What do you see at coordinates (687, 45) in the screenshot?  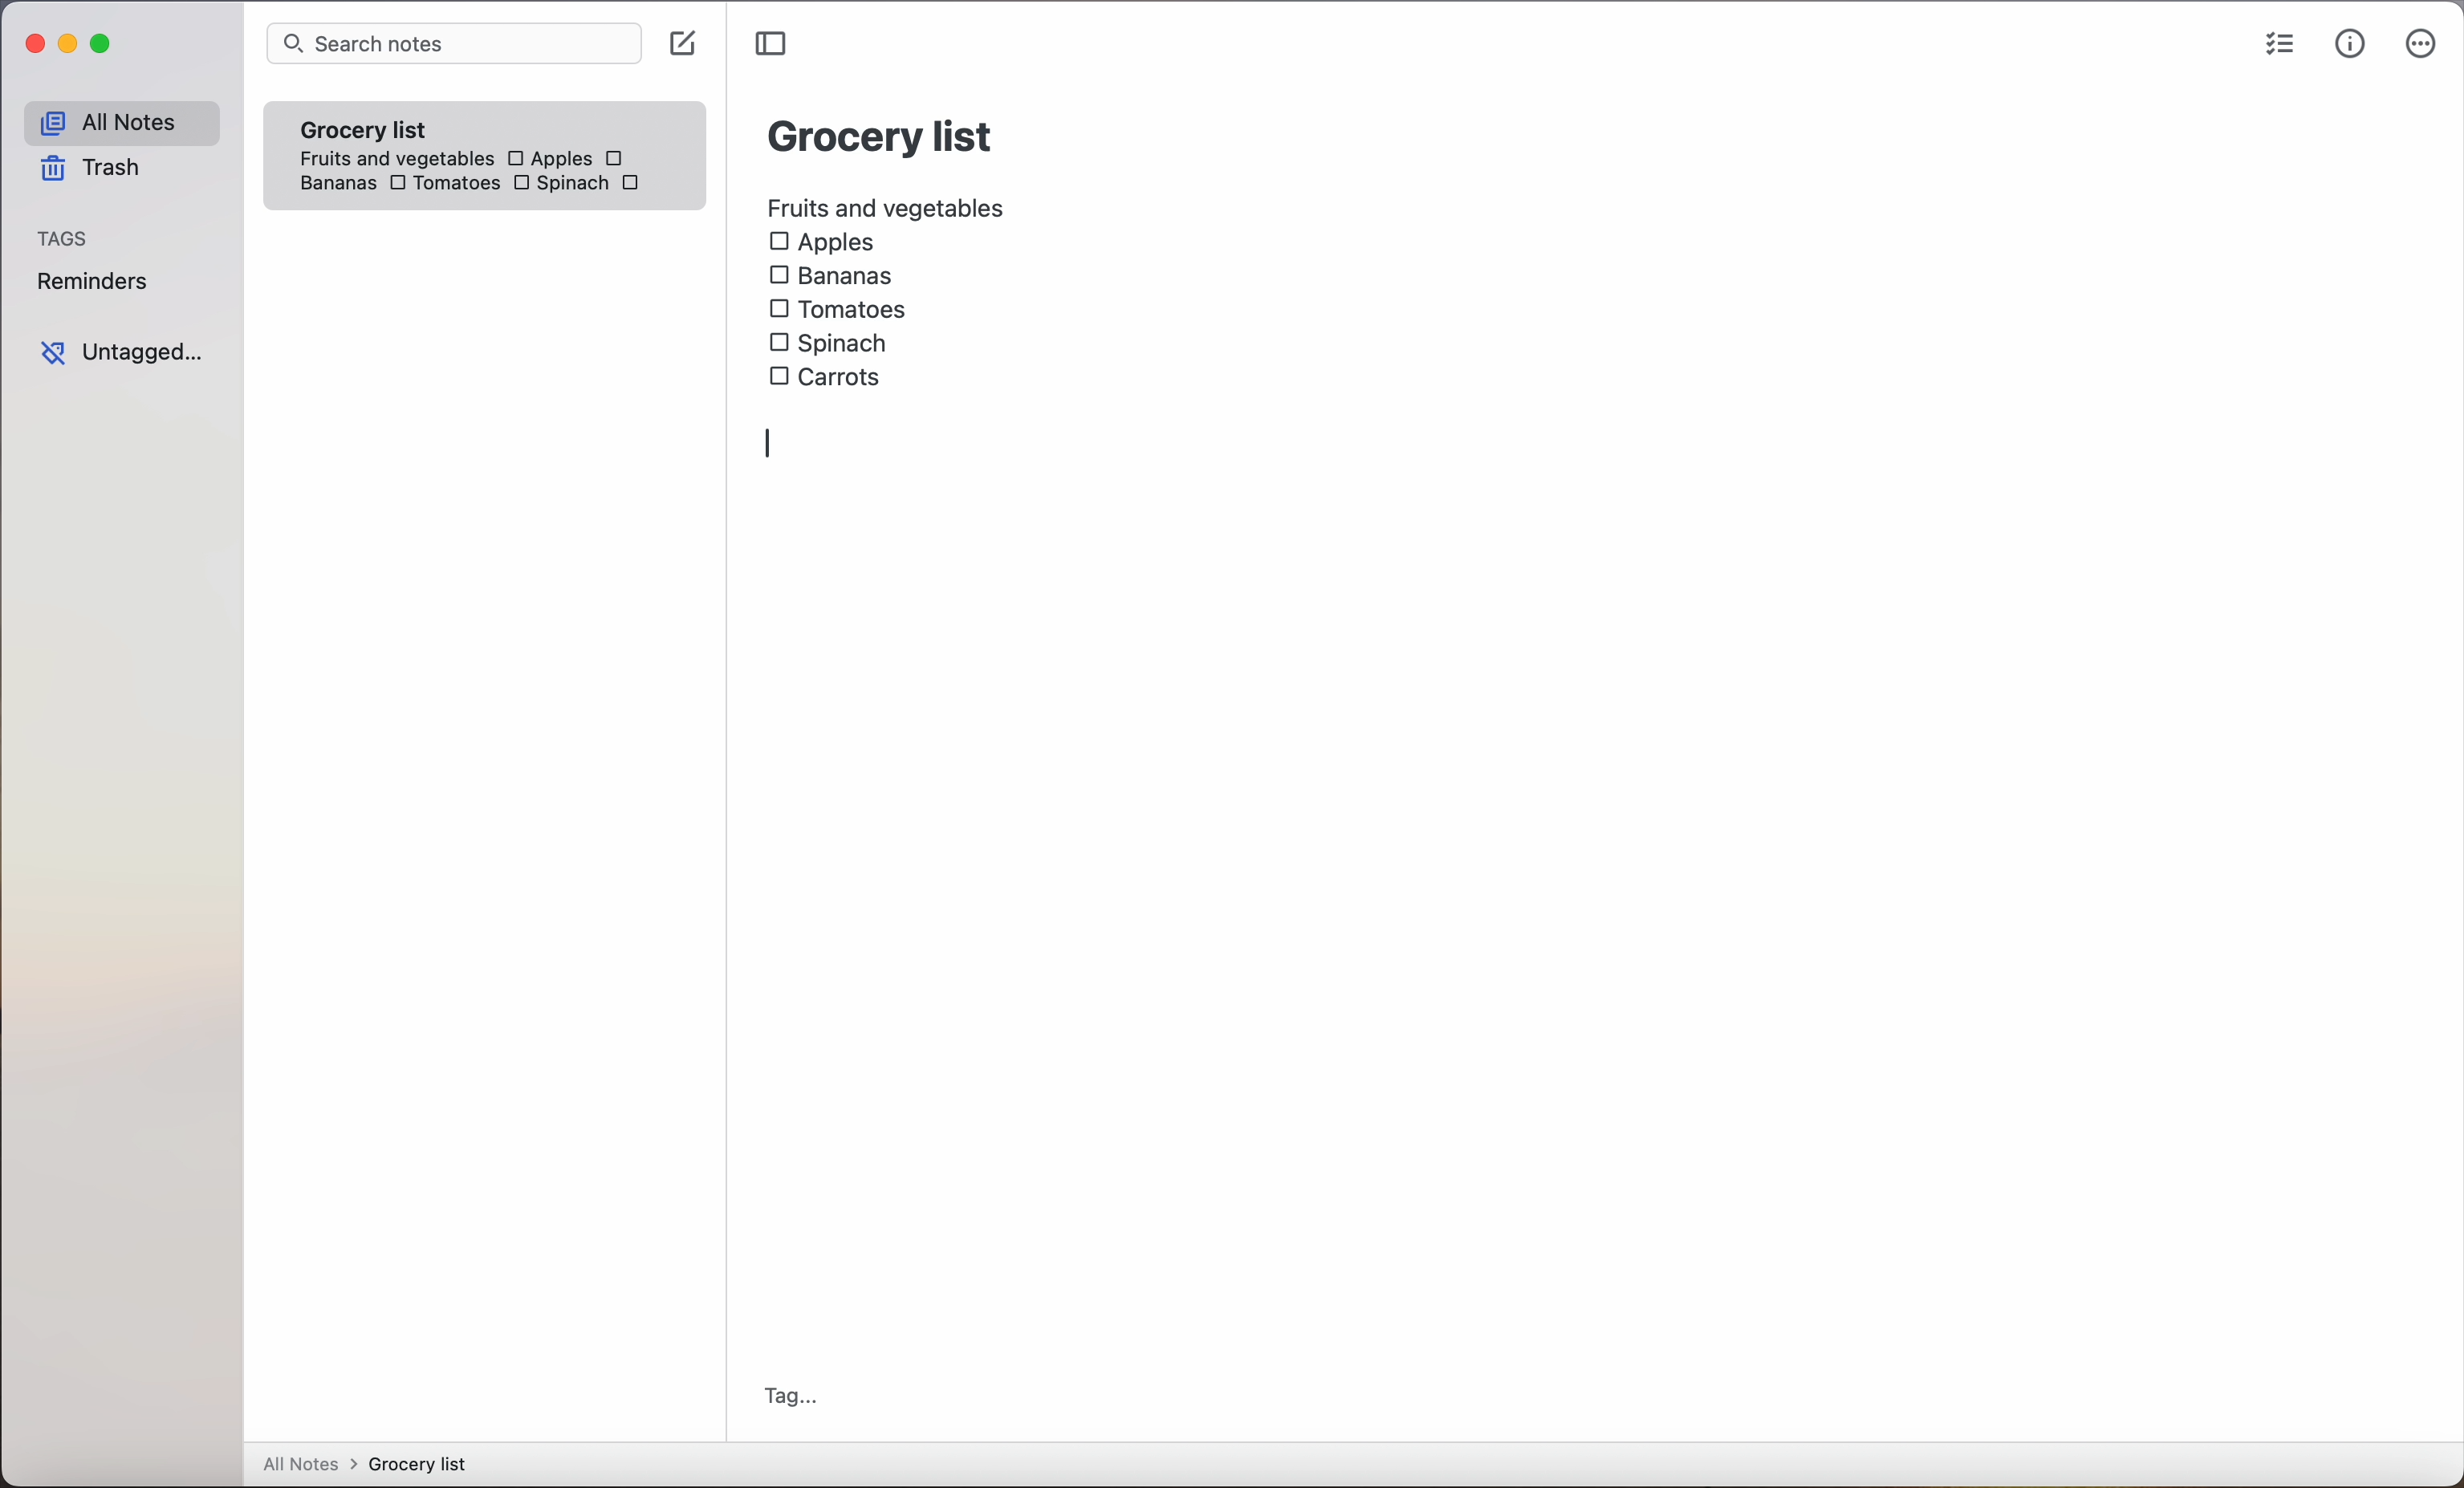 I see `click on create note` at bounding box center [687, 45].